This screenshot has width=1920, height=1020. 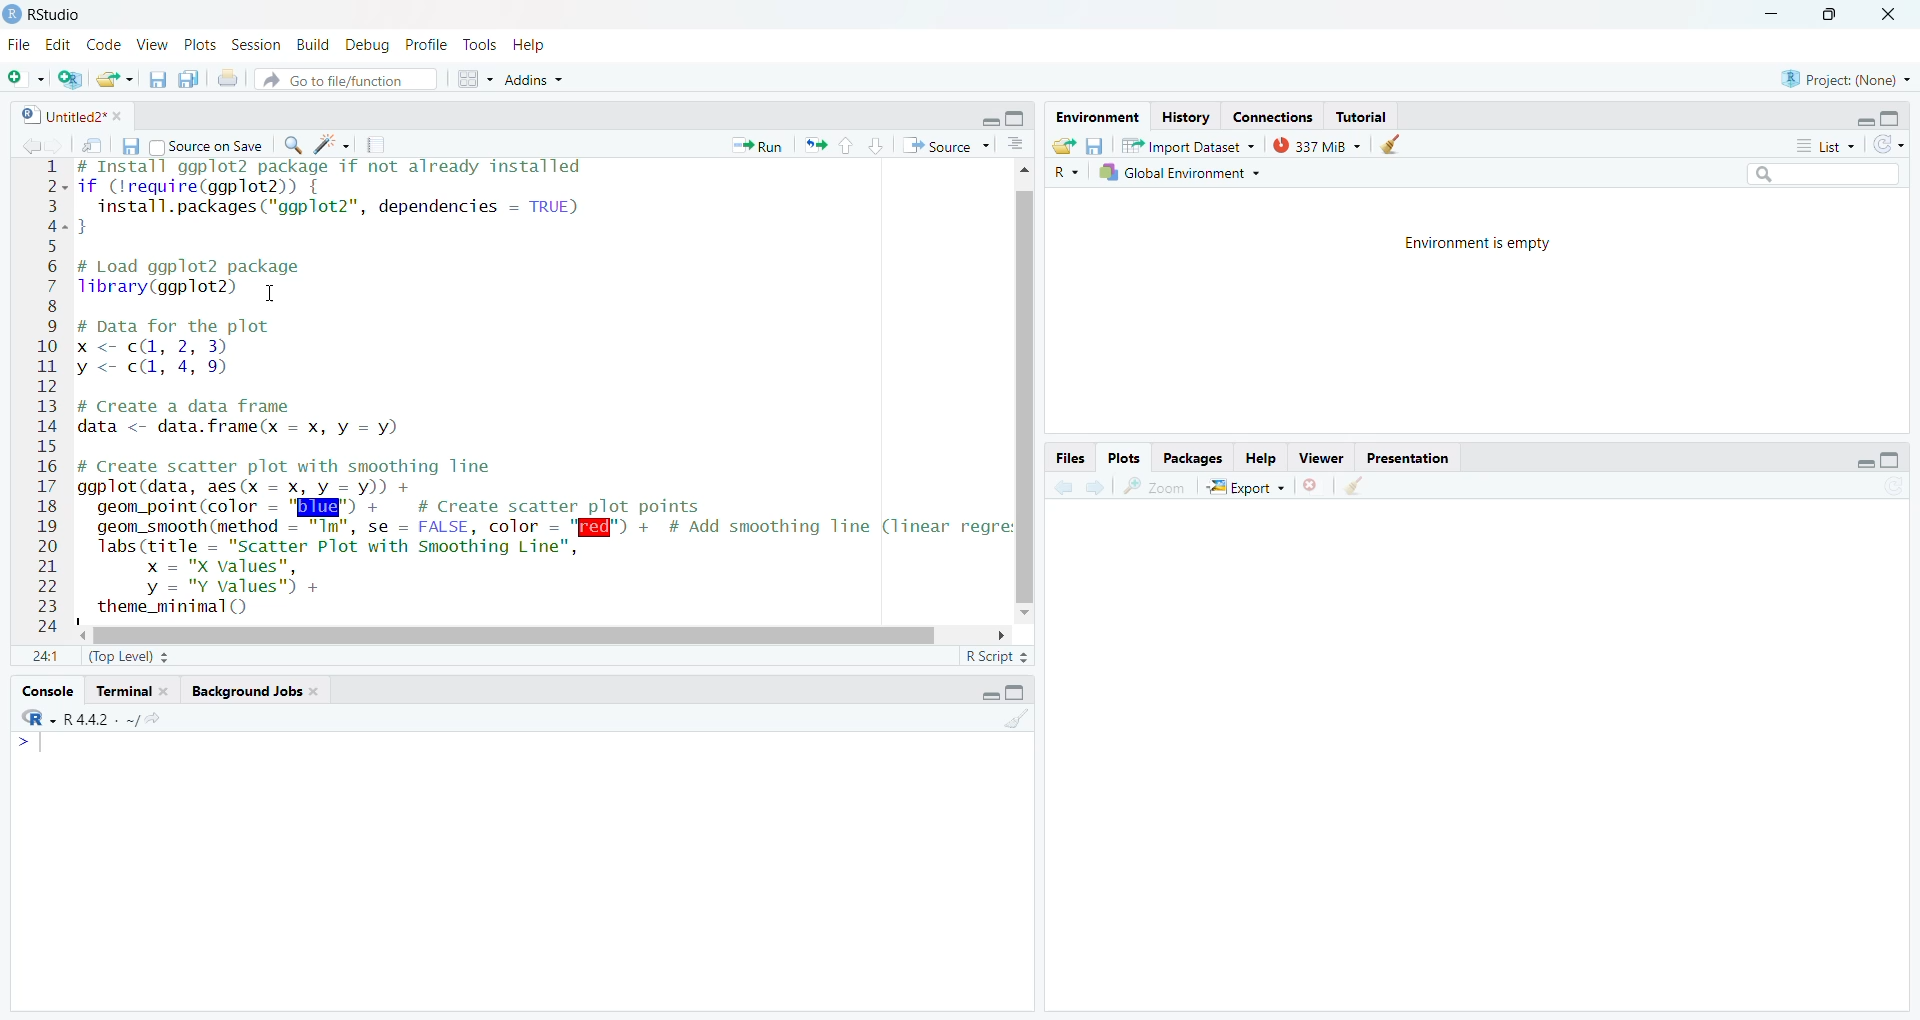 I want to click on vertical scroll bar, so click(x=1028, y=397).